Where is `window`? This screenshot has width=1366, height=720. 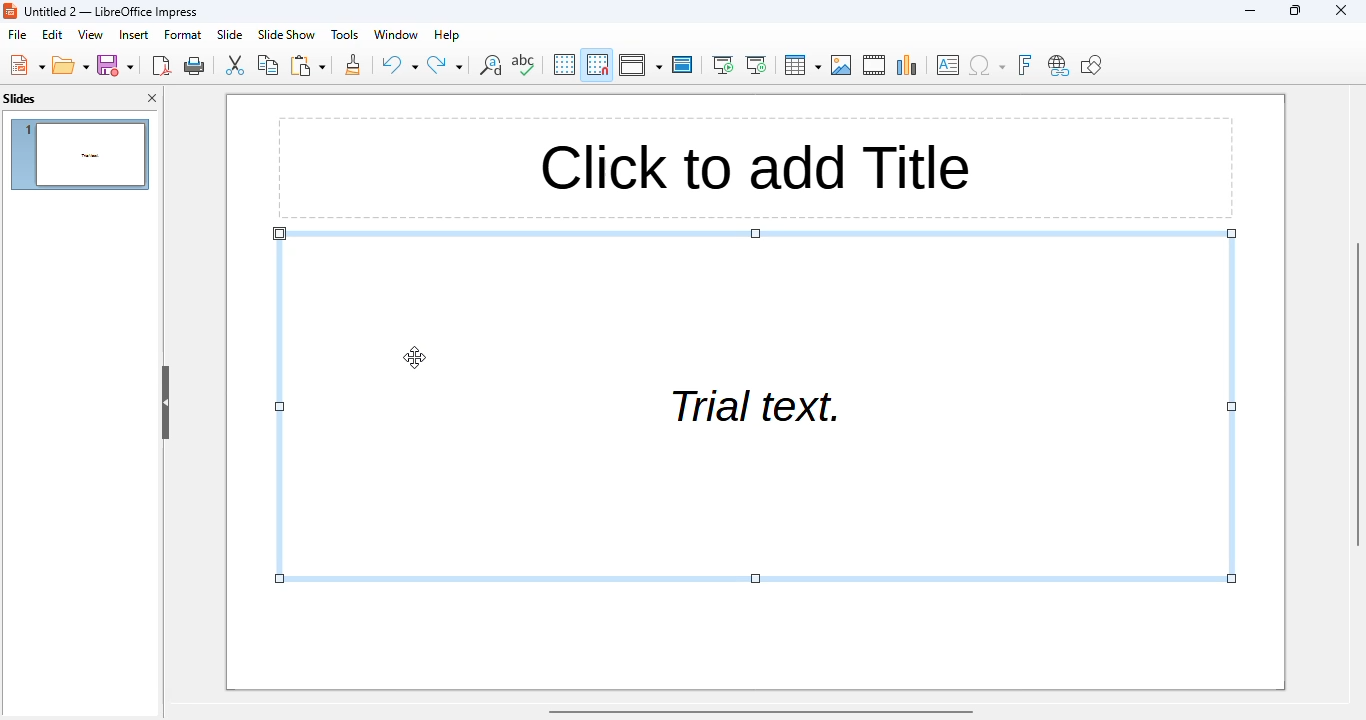
window is located at coordinates (395, 34).